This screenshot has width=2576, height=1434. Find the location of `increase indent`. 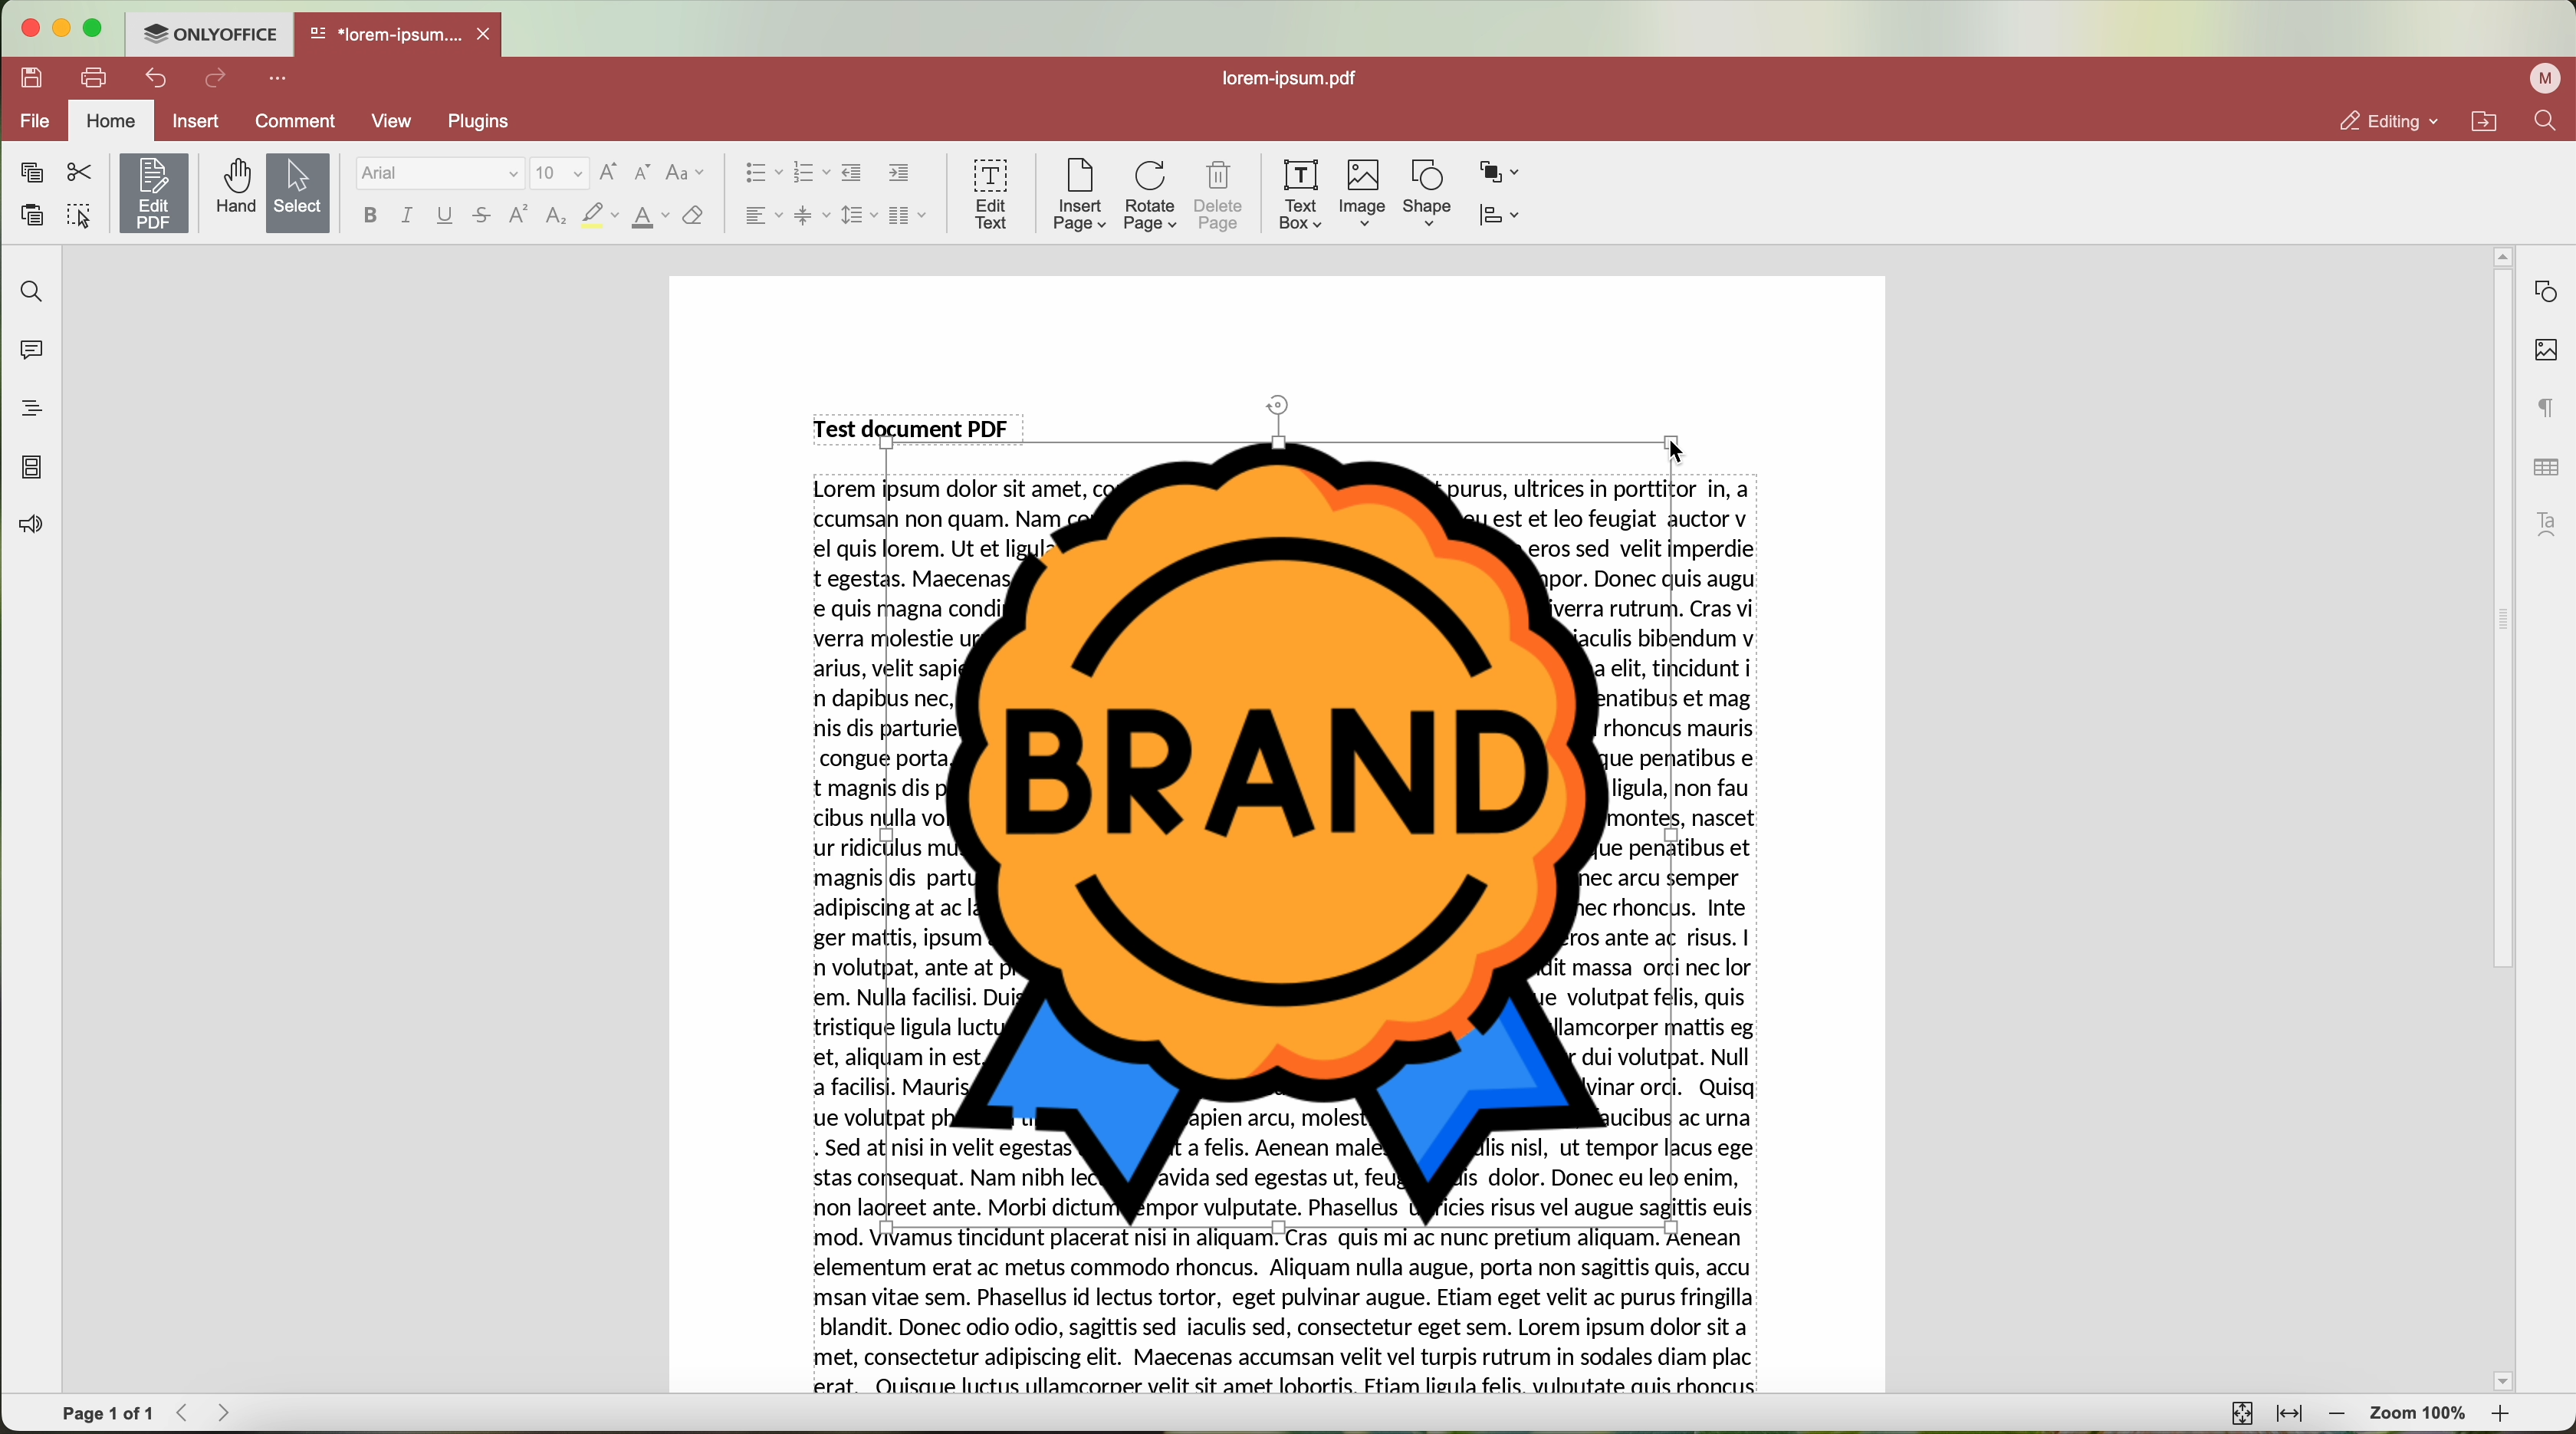

increase indent is located at coordinates (900, 172).